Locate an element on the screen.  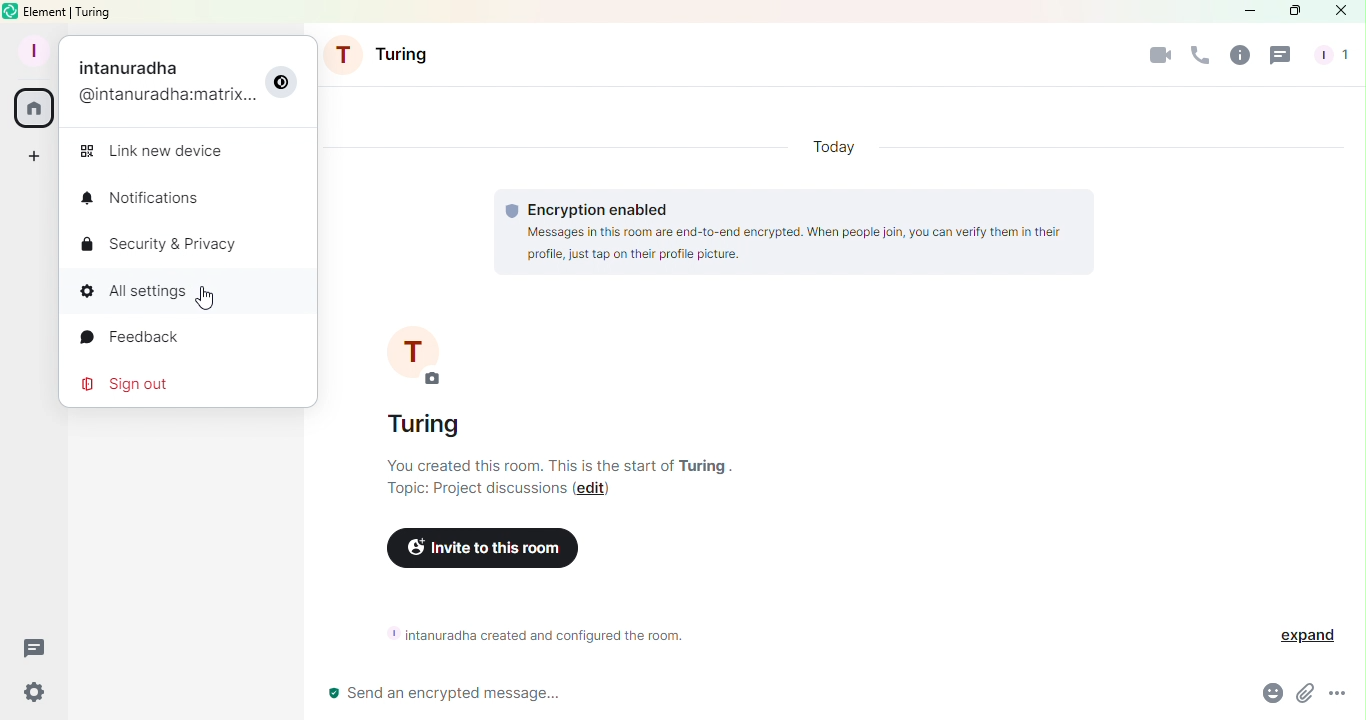
element is located at coordinates (47, 12).